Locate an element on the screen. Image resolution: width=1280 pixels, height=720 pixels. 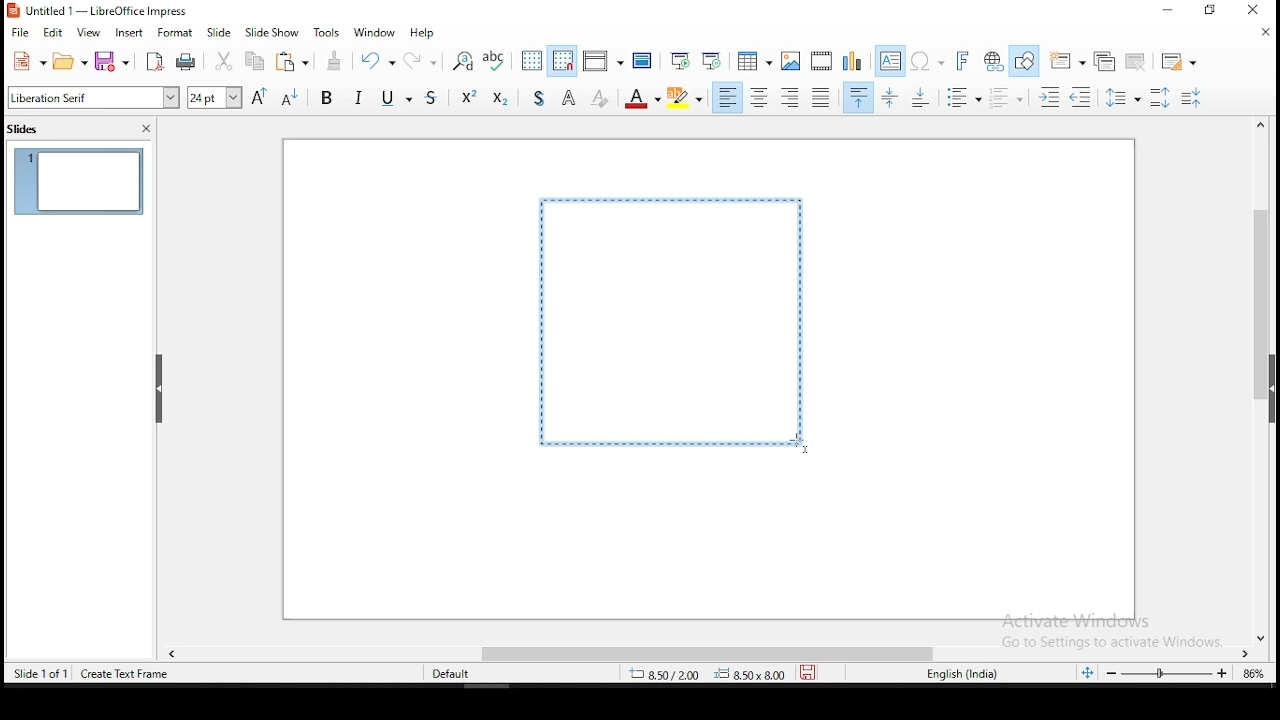
display views is located at coordinates (604, 58).